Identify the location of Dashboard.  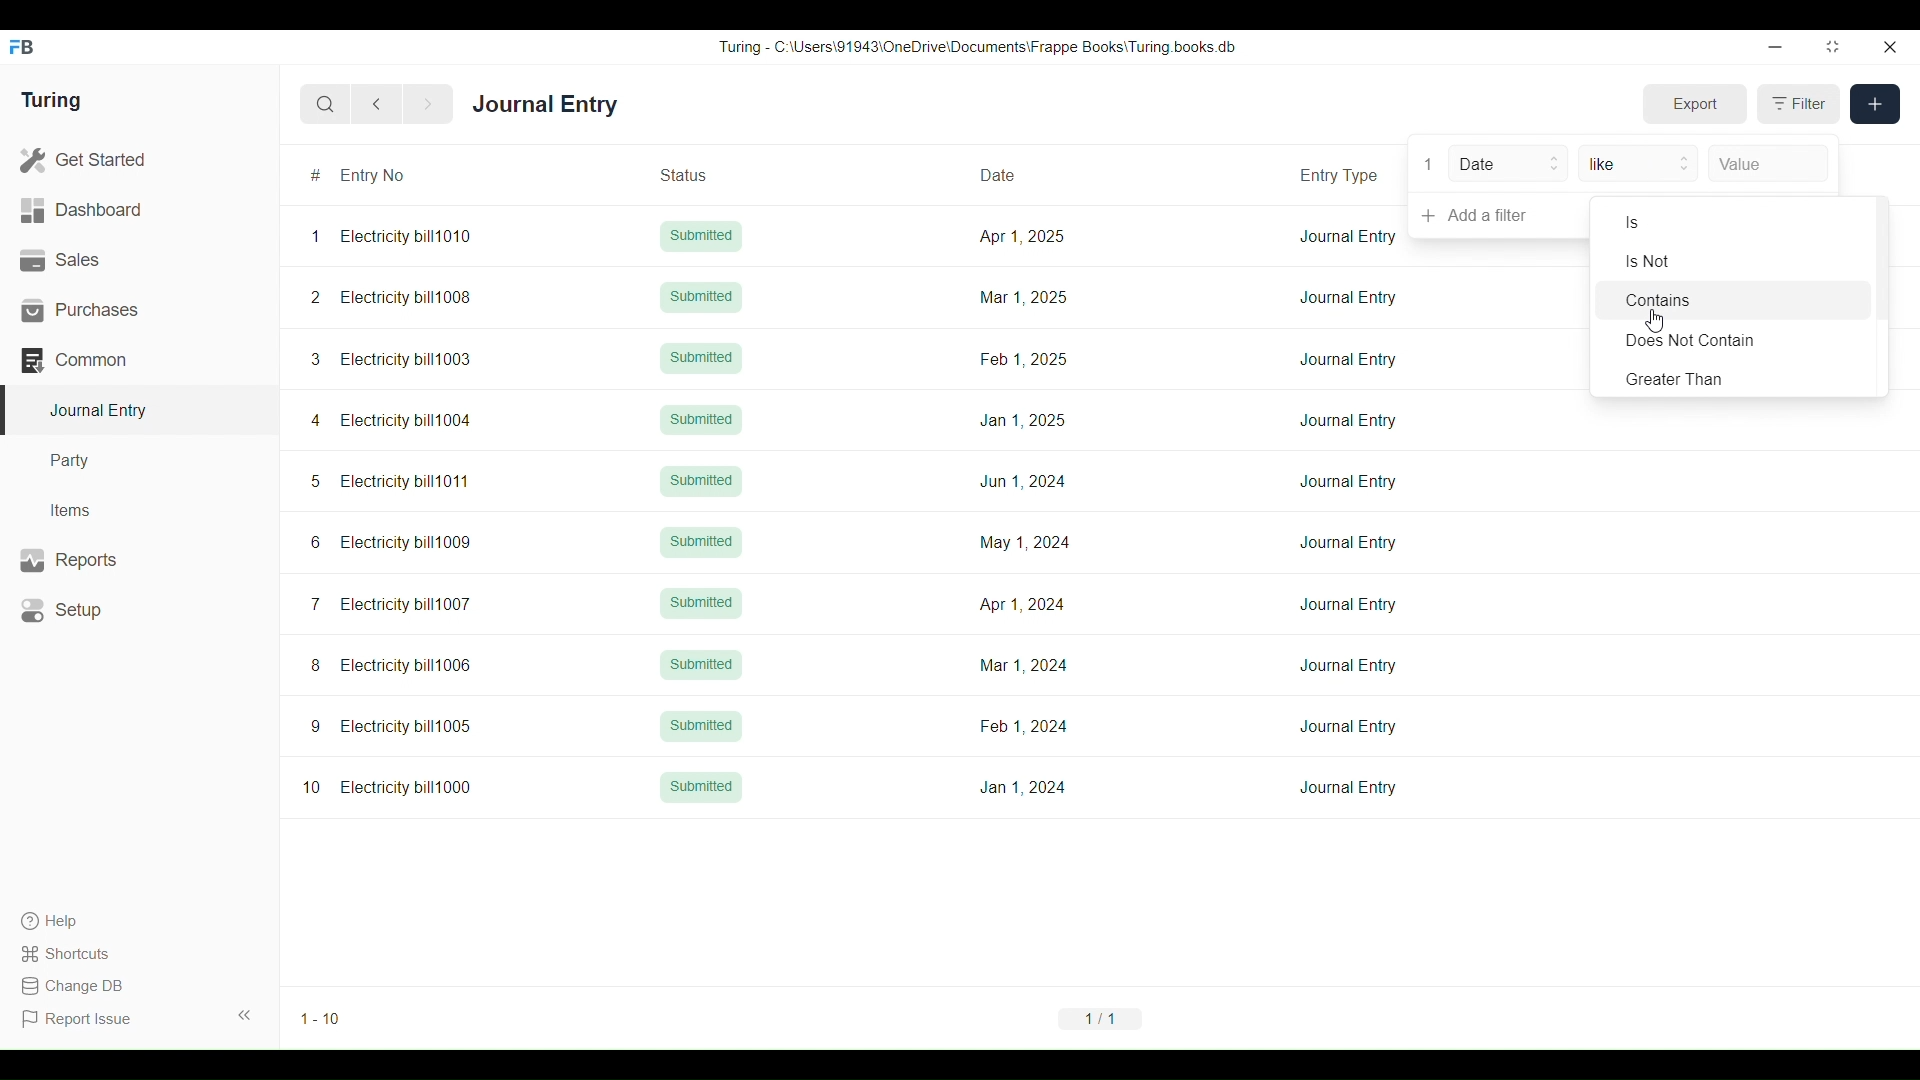
(139, 210).